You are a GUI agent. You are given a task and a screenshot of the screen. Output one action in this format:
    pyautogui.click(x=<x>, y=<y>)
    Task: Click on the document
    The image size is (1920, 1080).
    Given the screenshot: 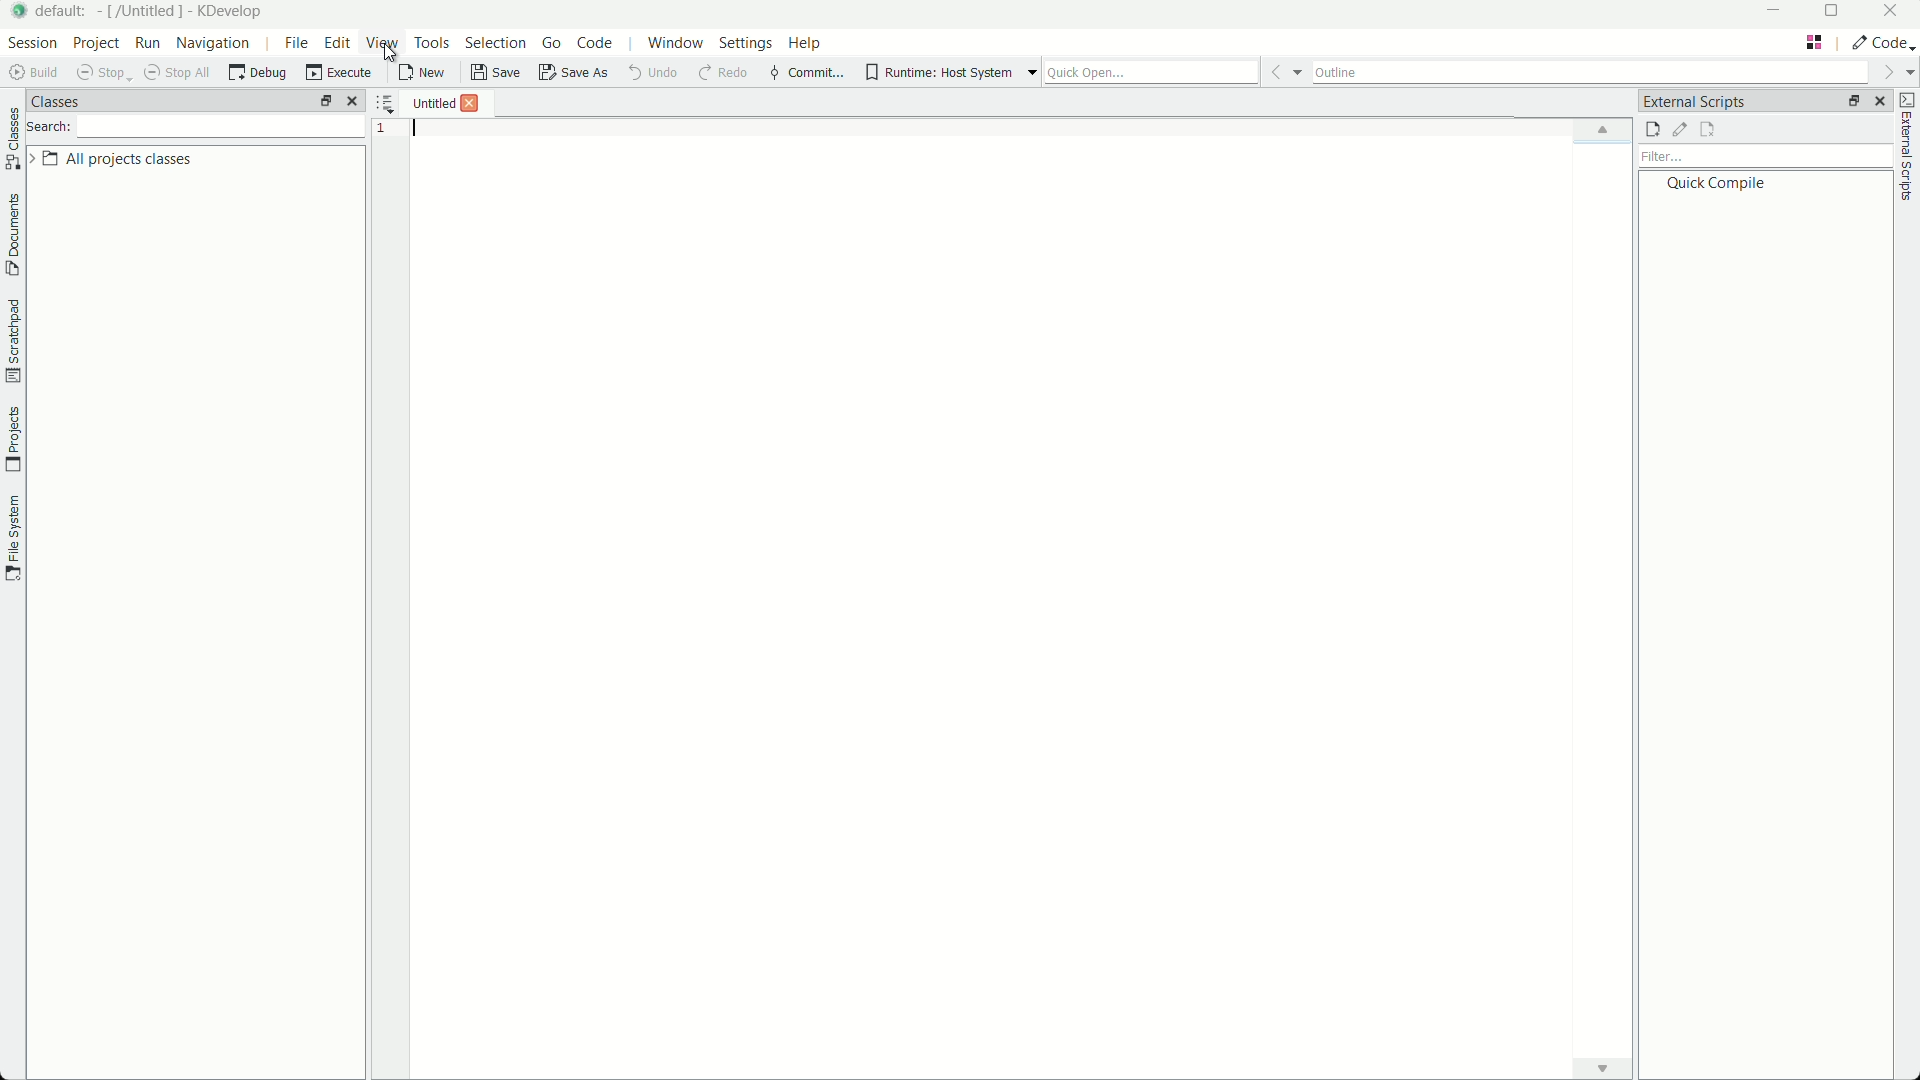 What is the action you would take?
    pyautogui.click(x=12, y=236)
    